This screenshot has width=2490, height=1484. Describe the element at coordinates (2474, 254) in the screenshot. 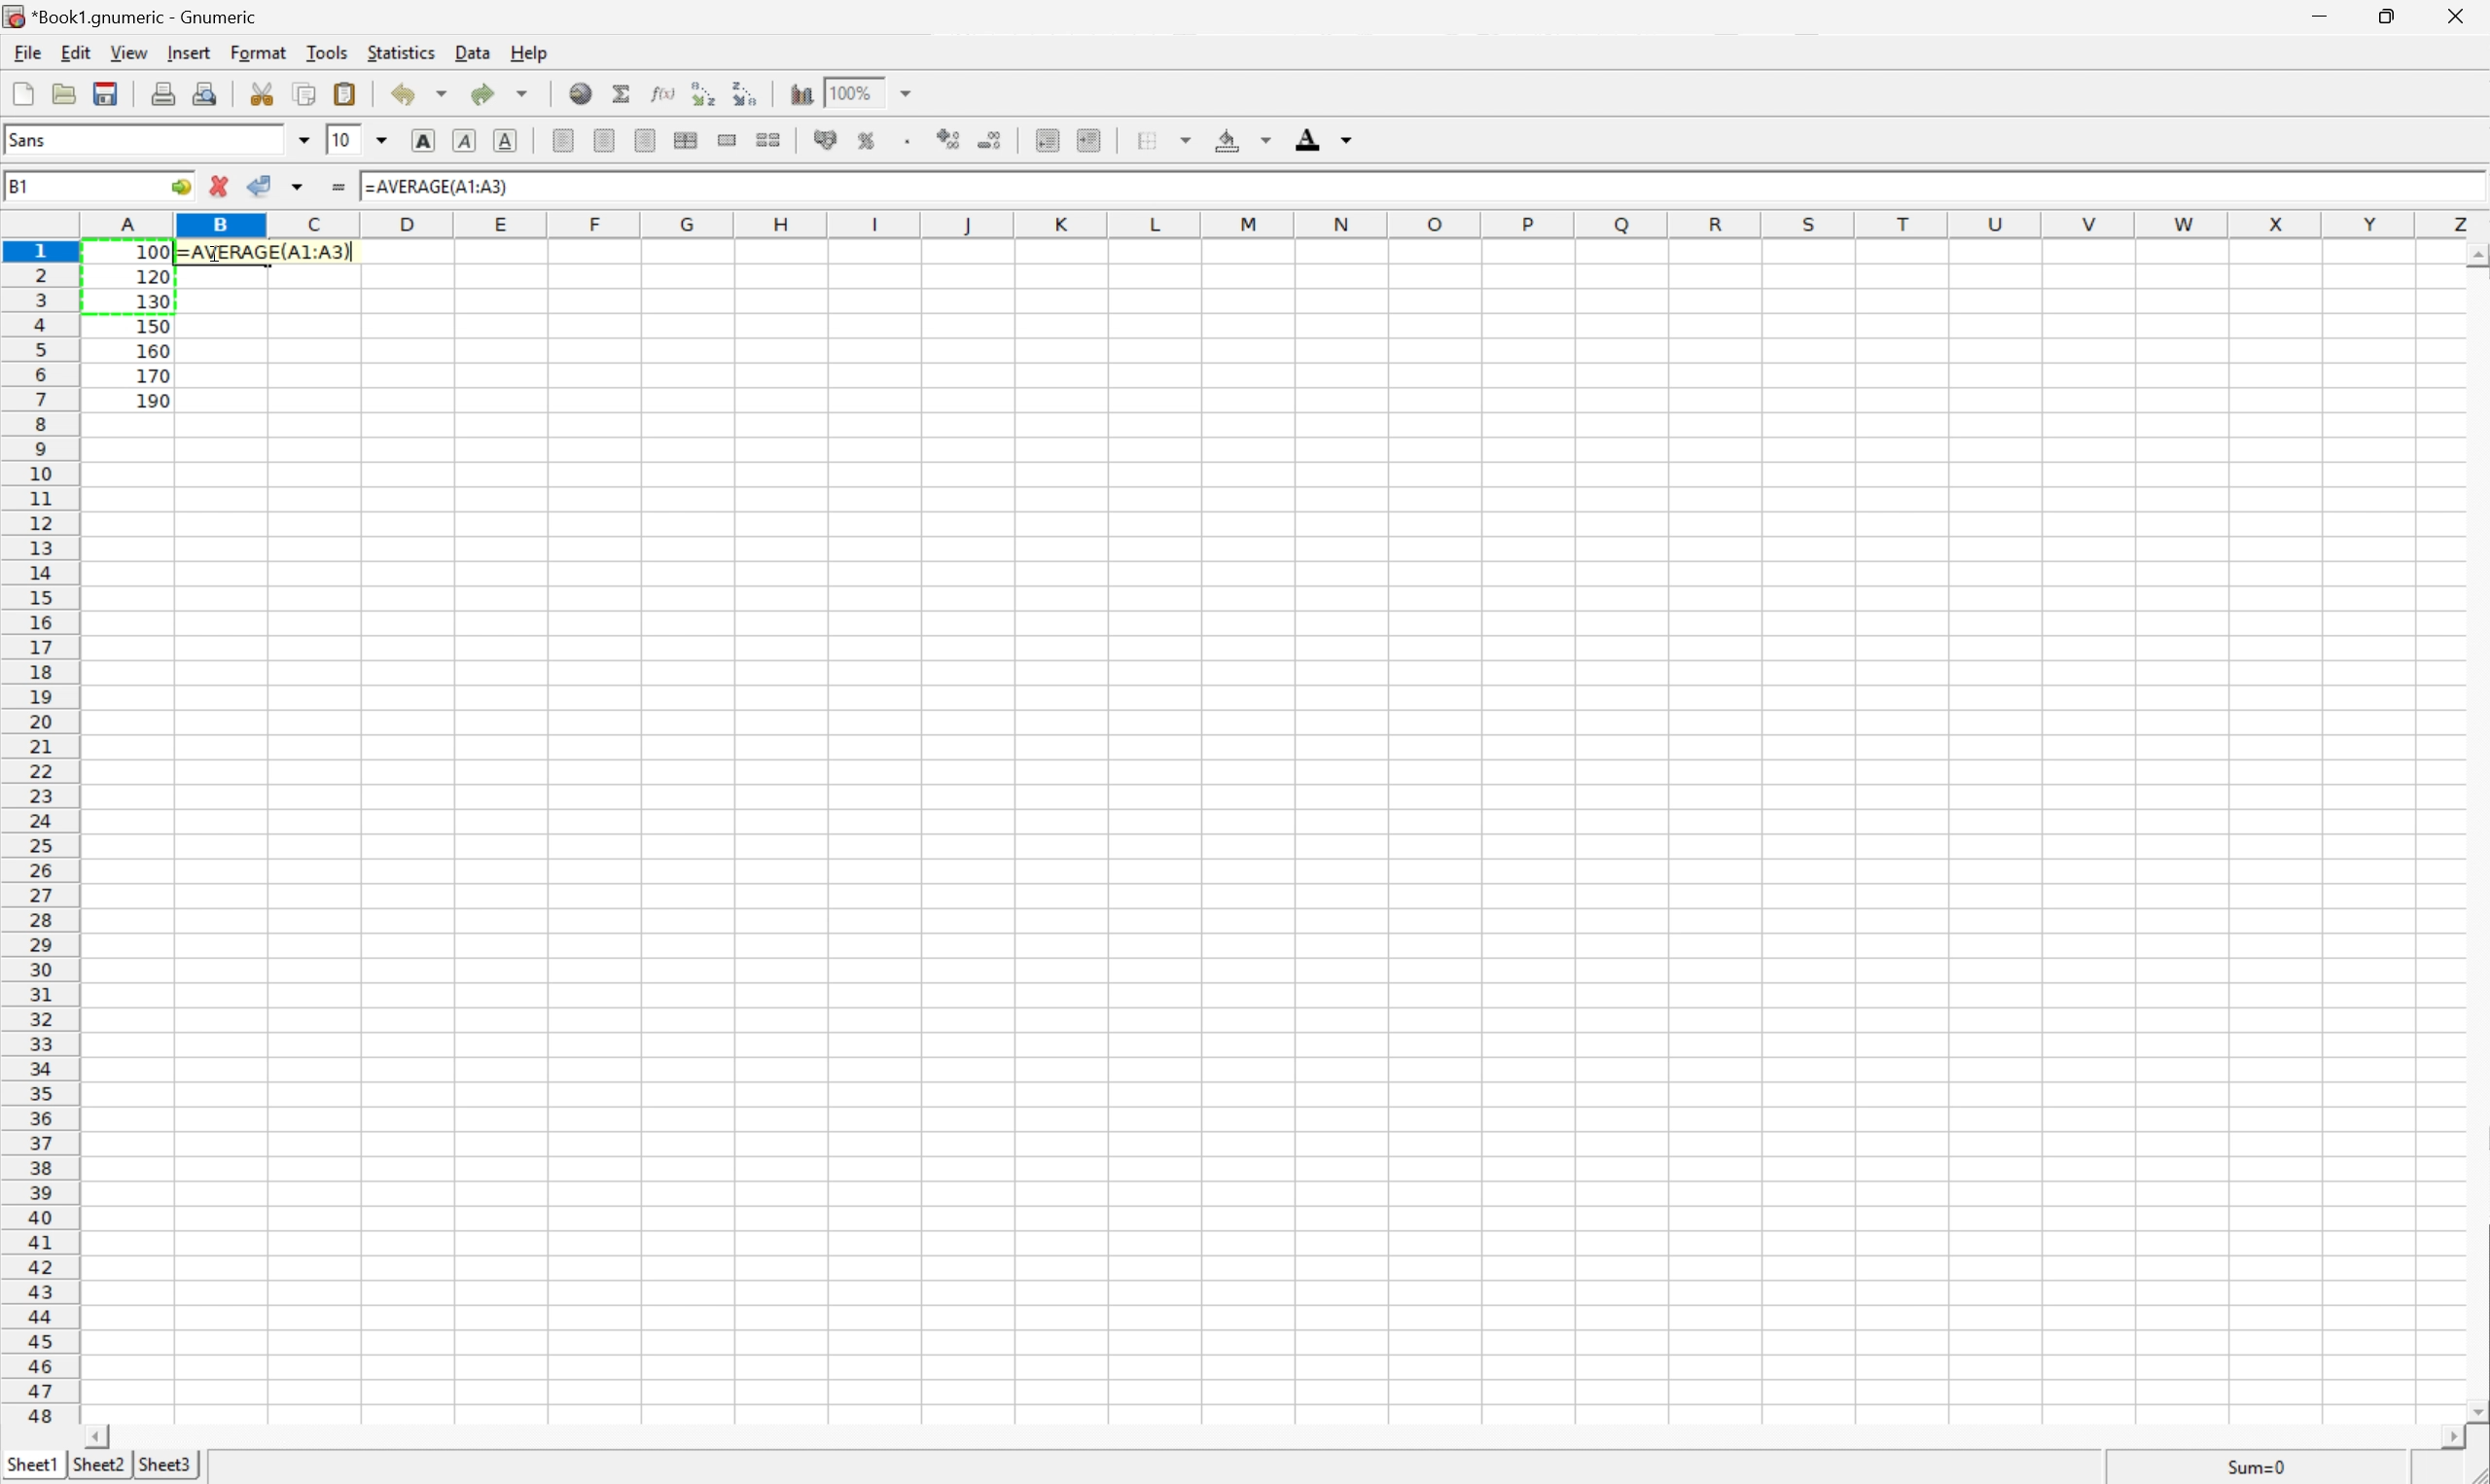

I see `Scroll Up` at that location.